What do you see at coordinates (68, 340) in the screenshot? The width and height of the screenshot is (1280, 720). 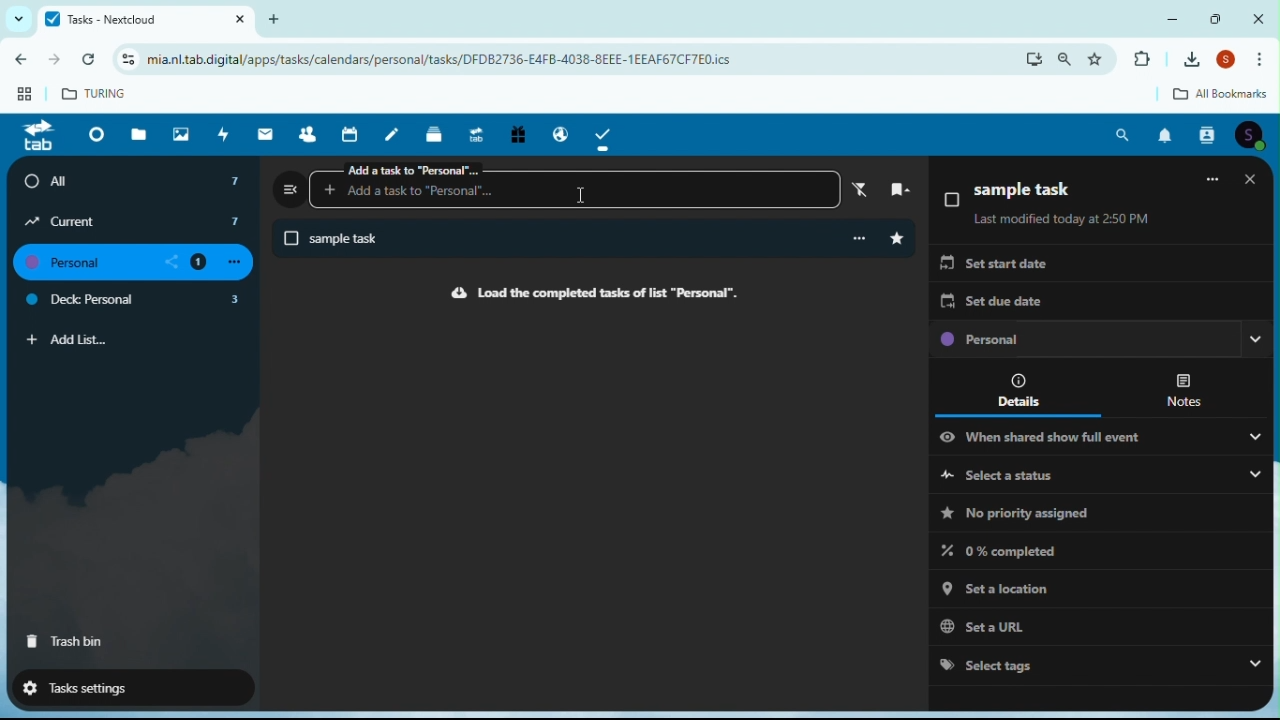 I see `Add list` at bounding box center [68, 340].